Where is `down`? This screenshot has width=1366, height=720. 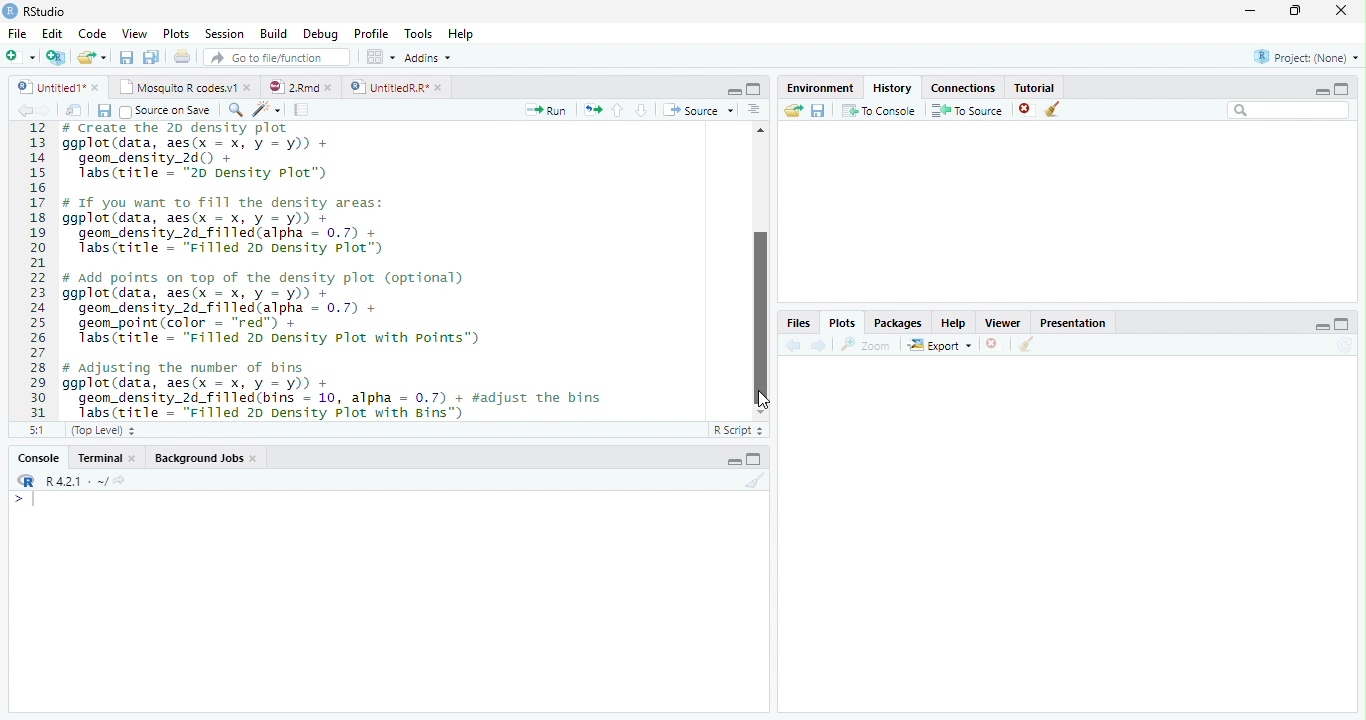
down is located at coordinates (641, 110).